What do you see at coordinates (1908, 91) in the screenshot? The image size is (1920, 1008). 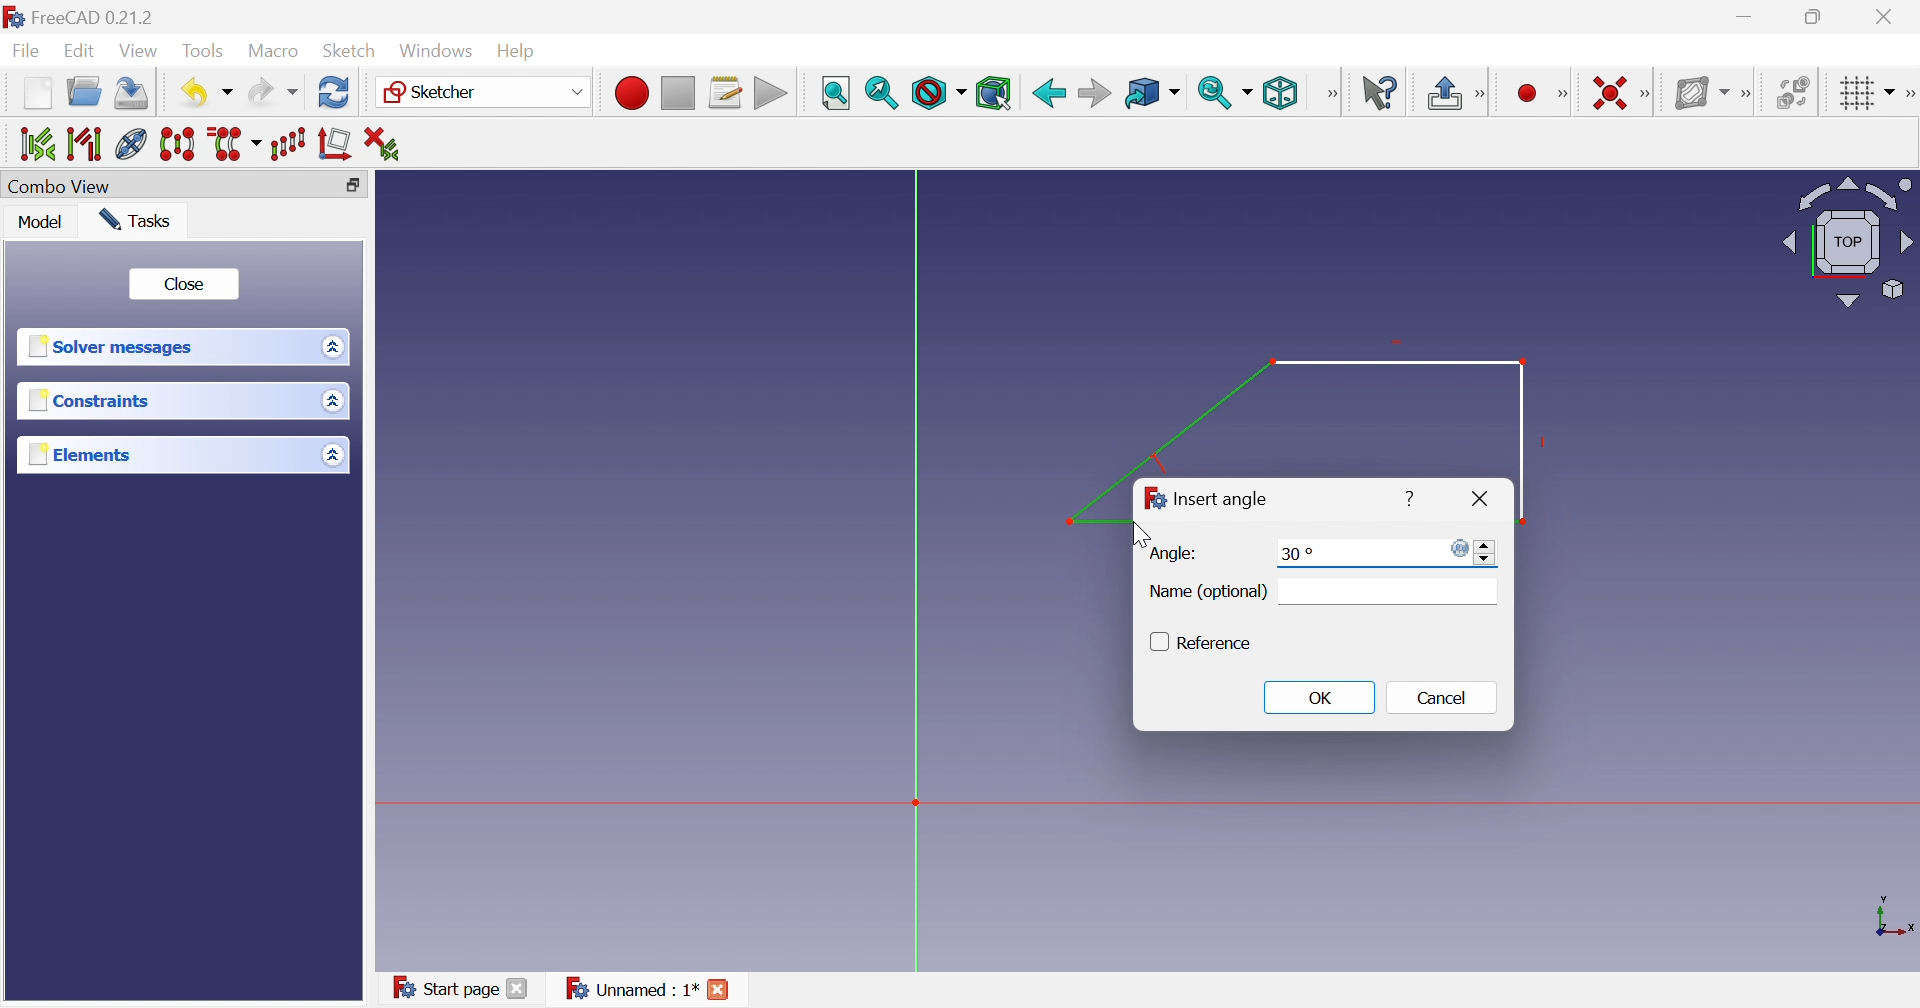 I see `More` at bounding box center [1908, 91].